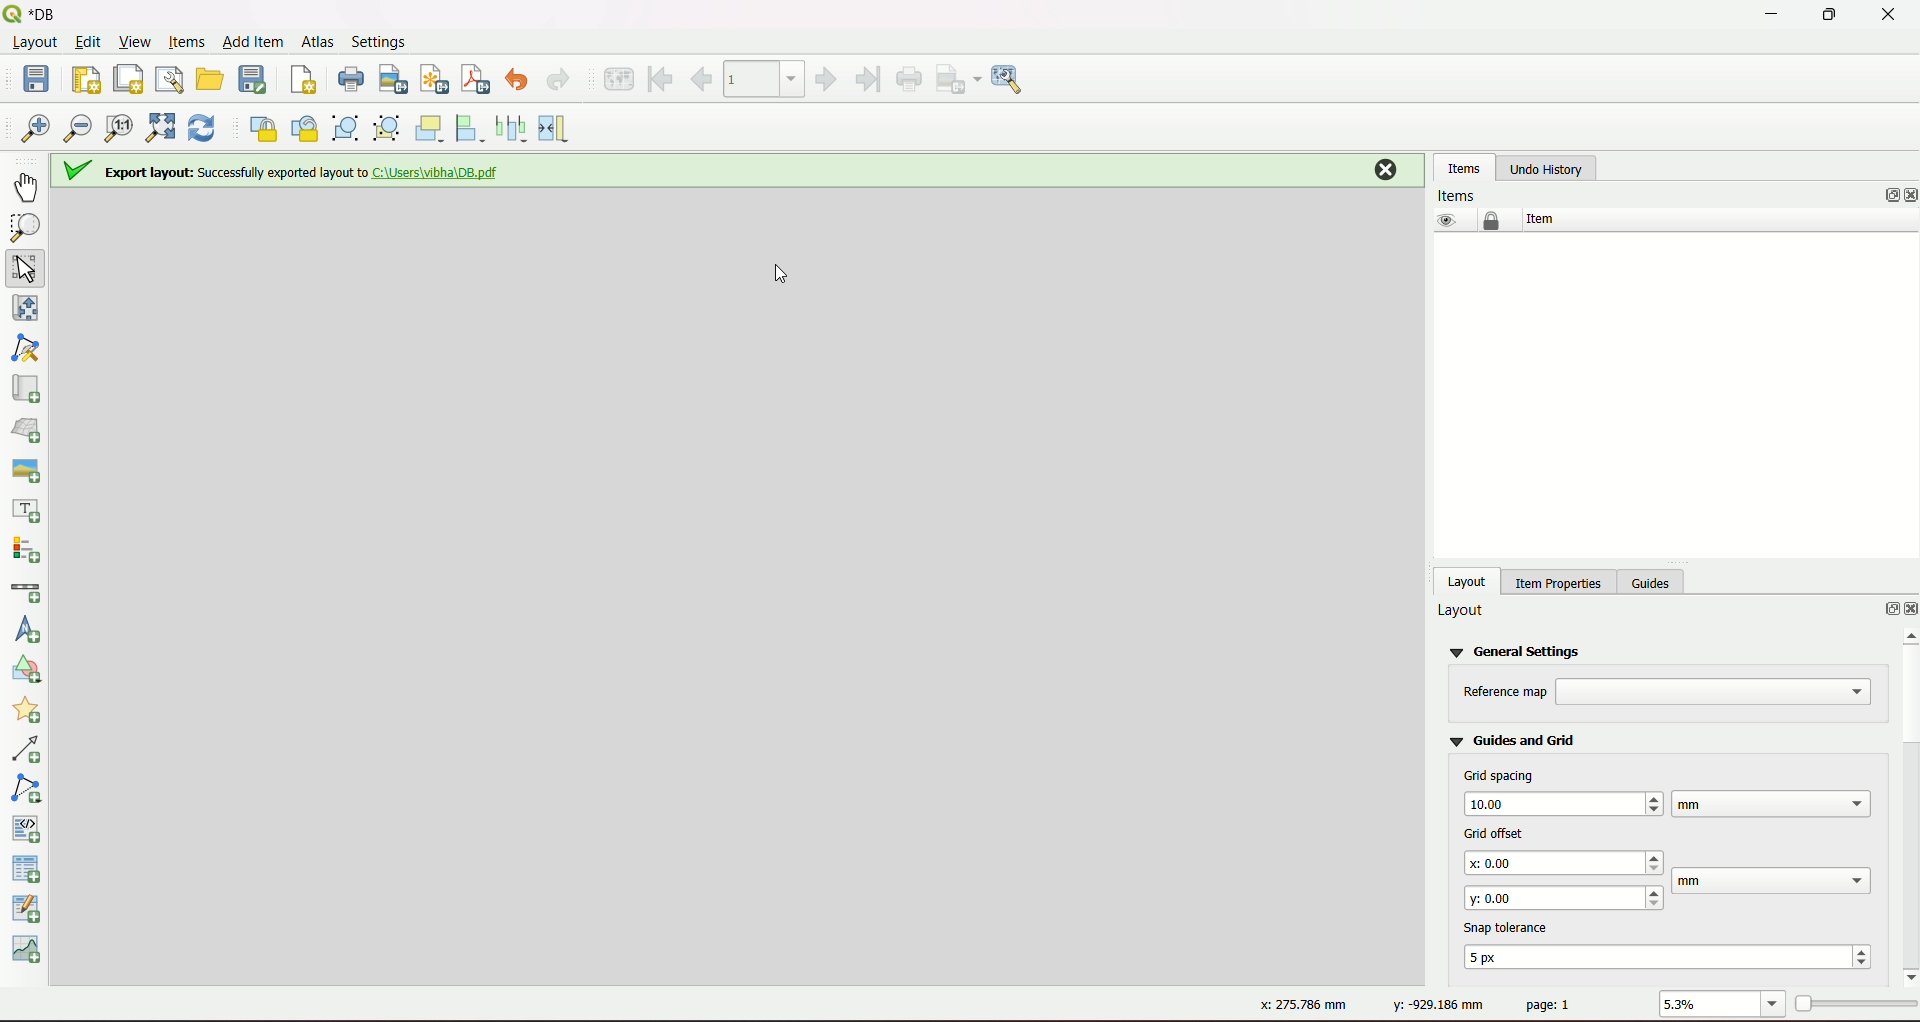 This screenshot has height=1022, width=1920. I want to click on zoom, so click(26, 229).